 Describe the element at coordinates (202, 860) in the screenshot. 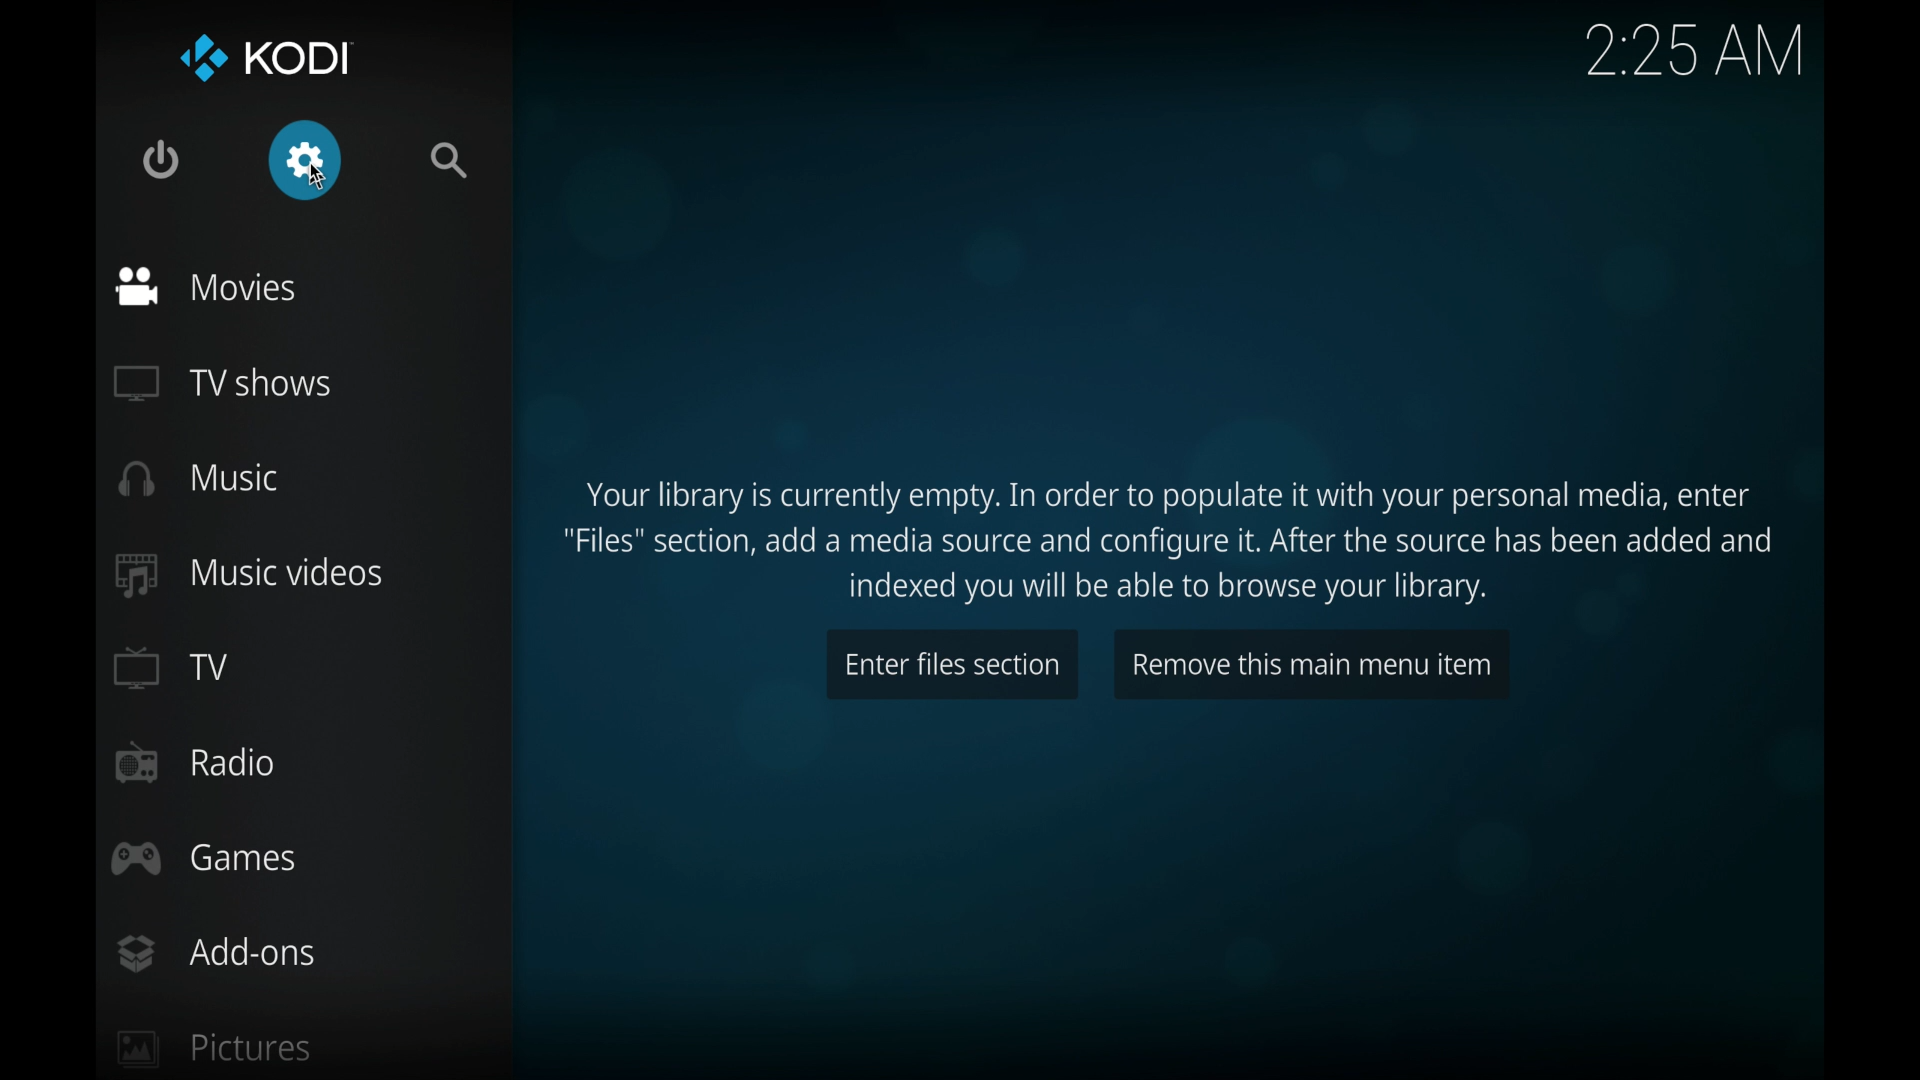

I see `games` at that location.